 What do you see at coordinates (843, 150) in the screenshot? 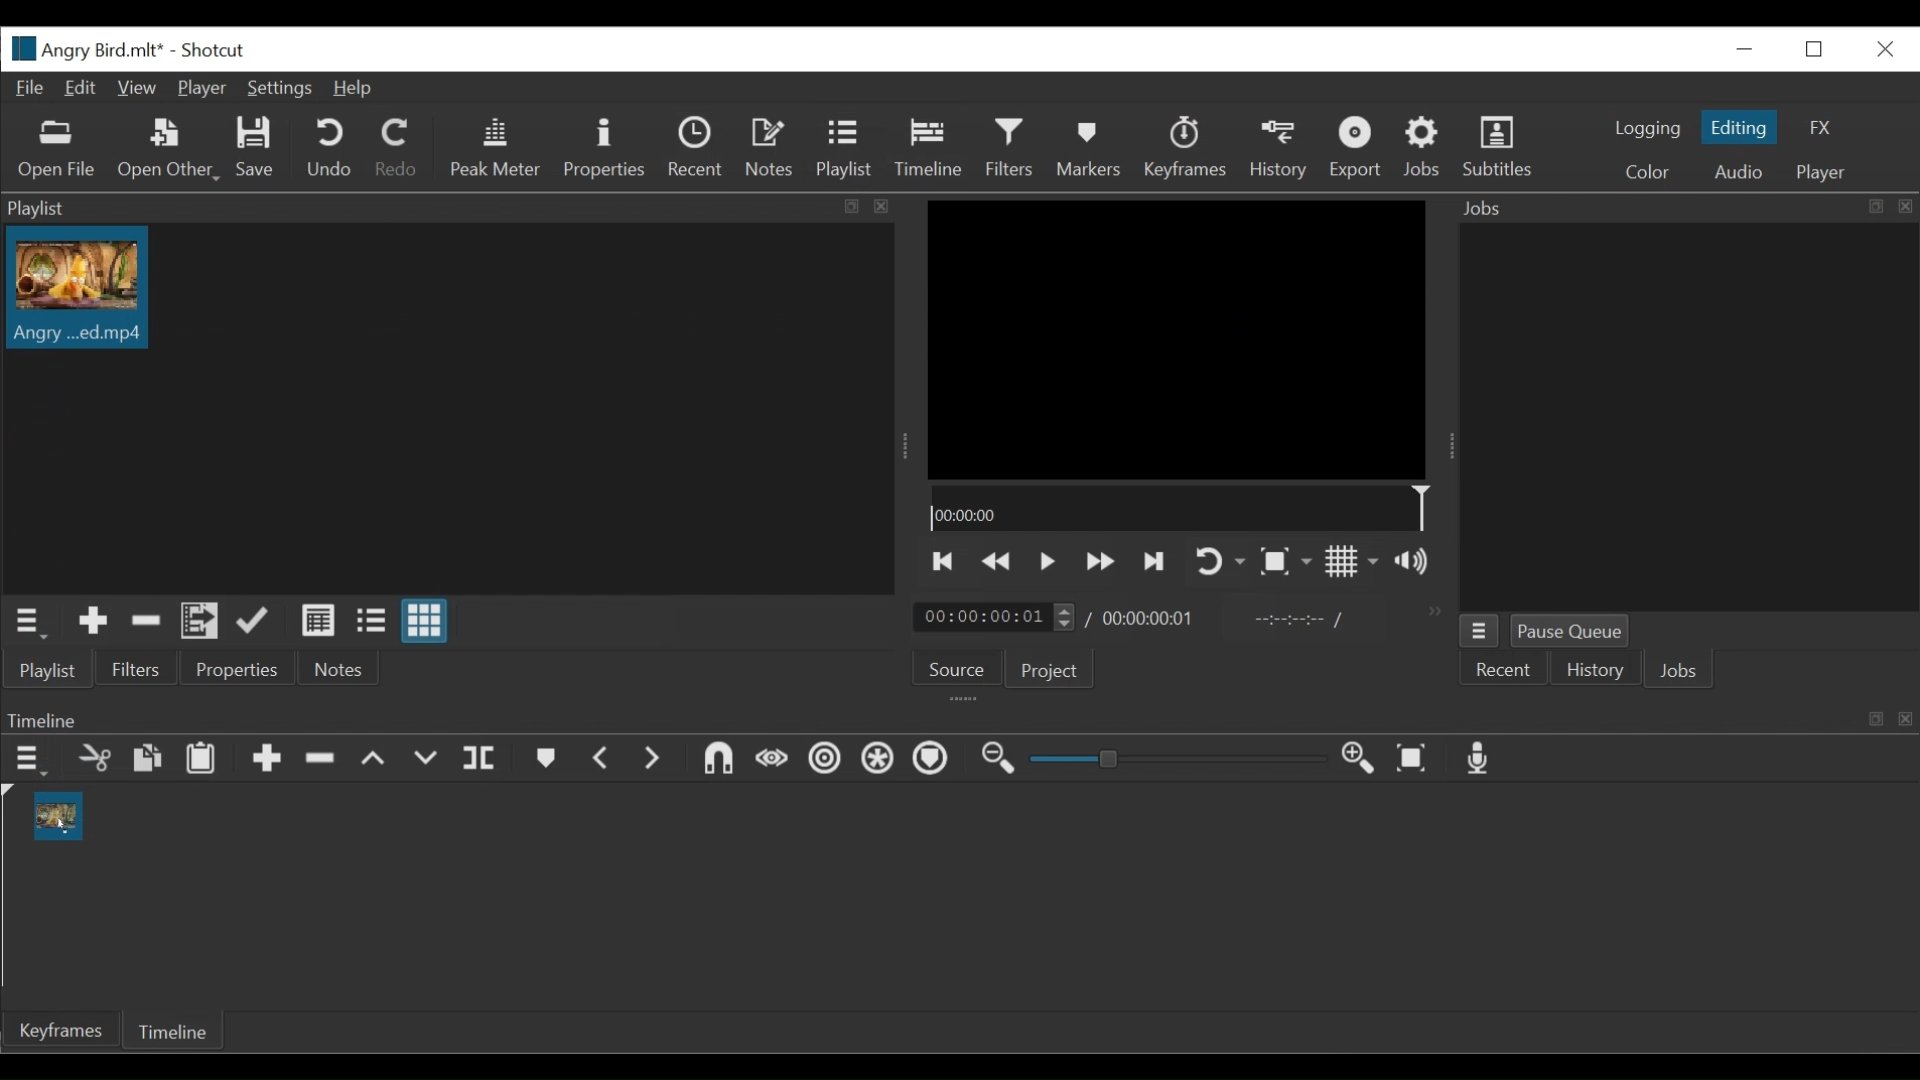
I see `Playlist` at bounding box center [843, 150].